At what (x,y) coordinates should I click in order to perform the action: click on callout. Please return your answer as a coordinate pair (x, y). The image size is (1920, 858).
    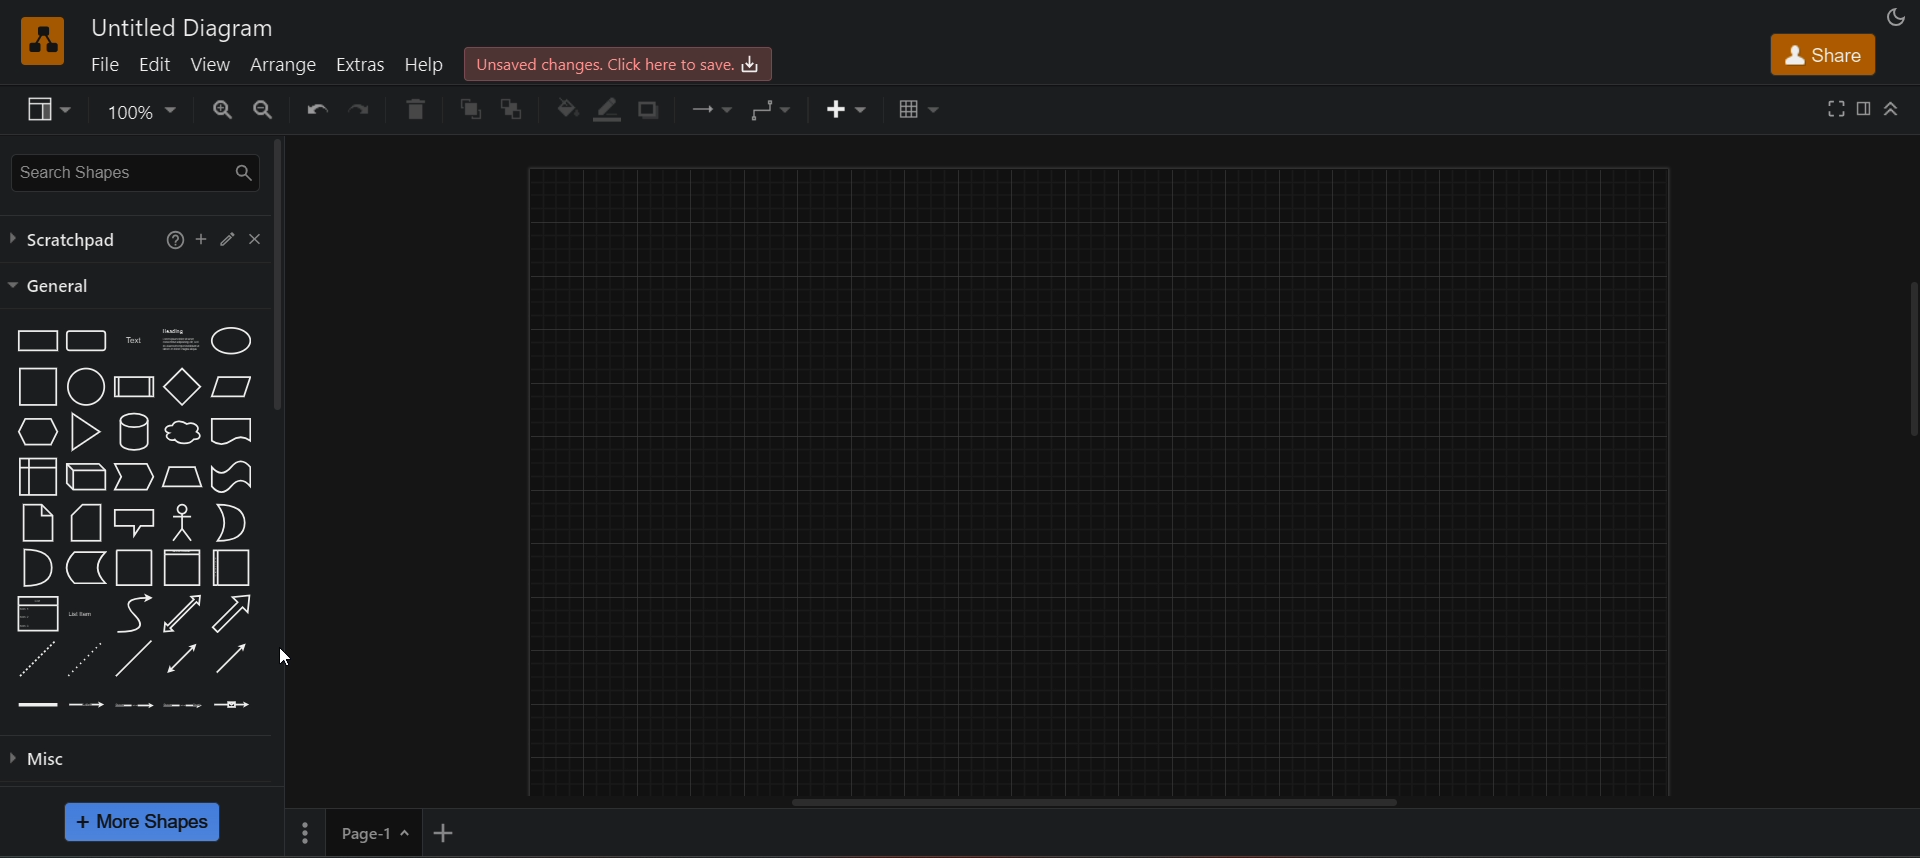
    Looking at the image, I should click on (132, 523).